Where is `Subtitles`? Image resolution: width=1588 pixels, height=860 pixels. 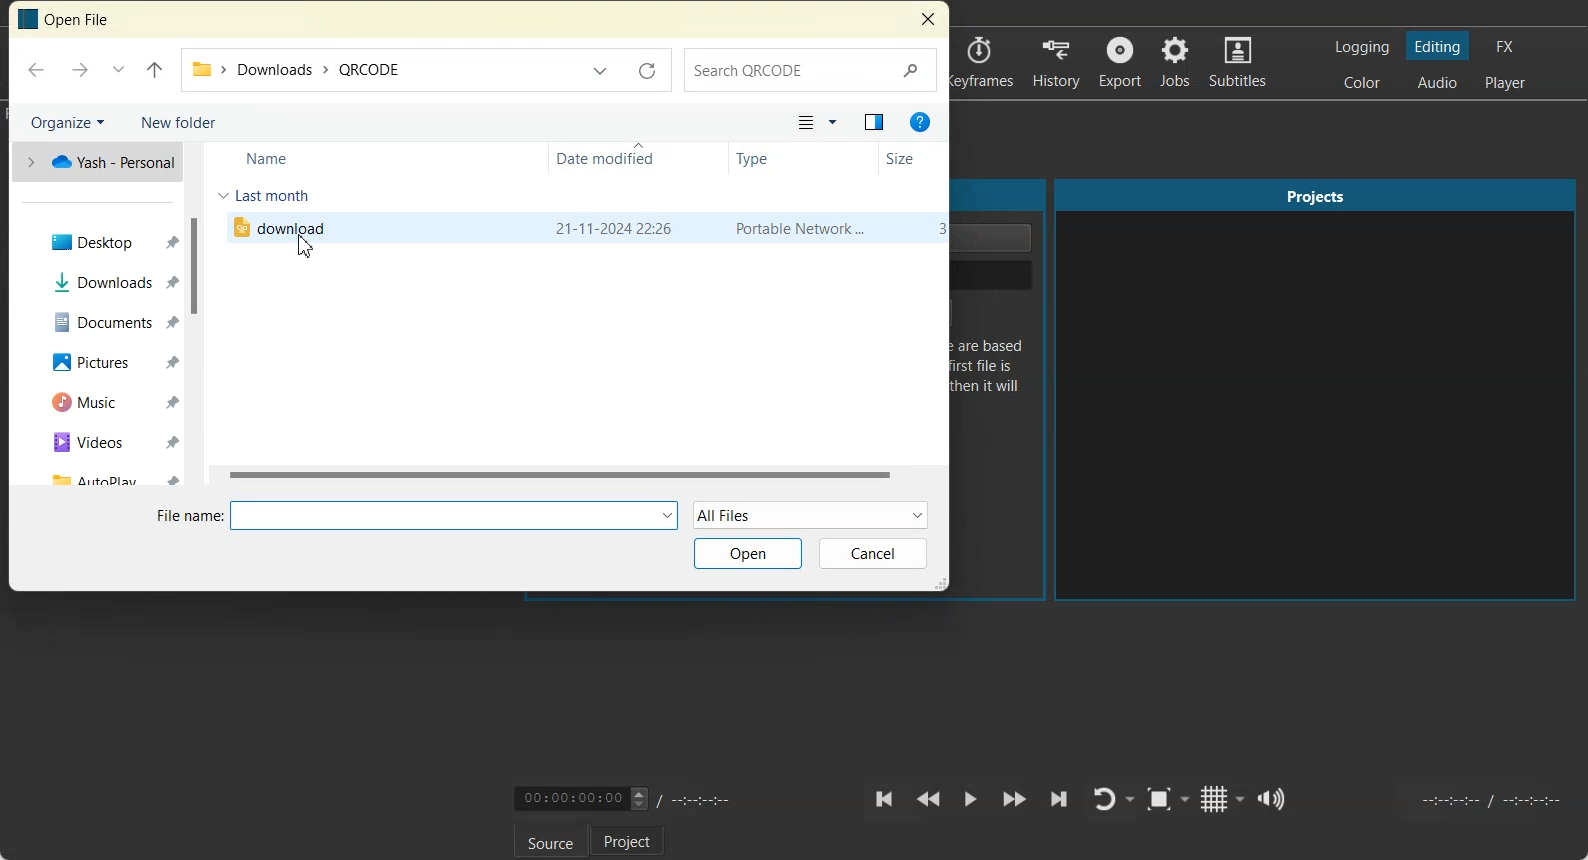 Subtitles is located at coordinates (1240, 62).